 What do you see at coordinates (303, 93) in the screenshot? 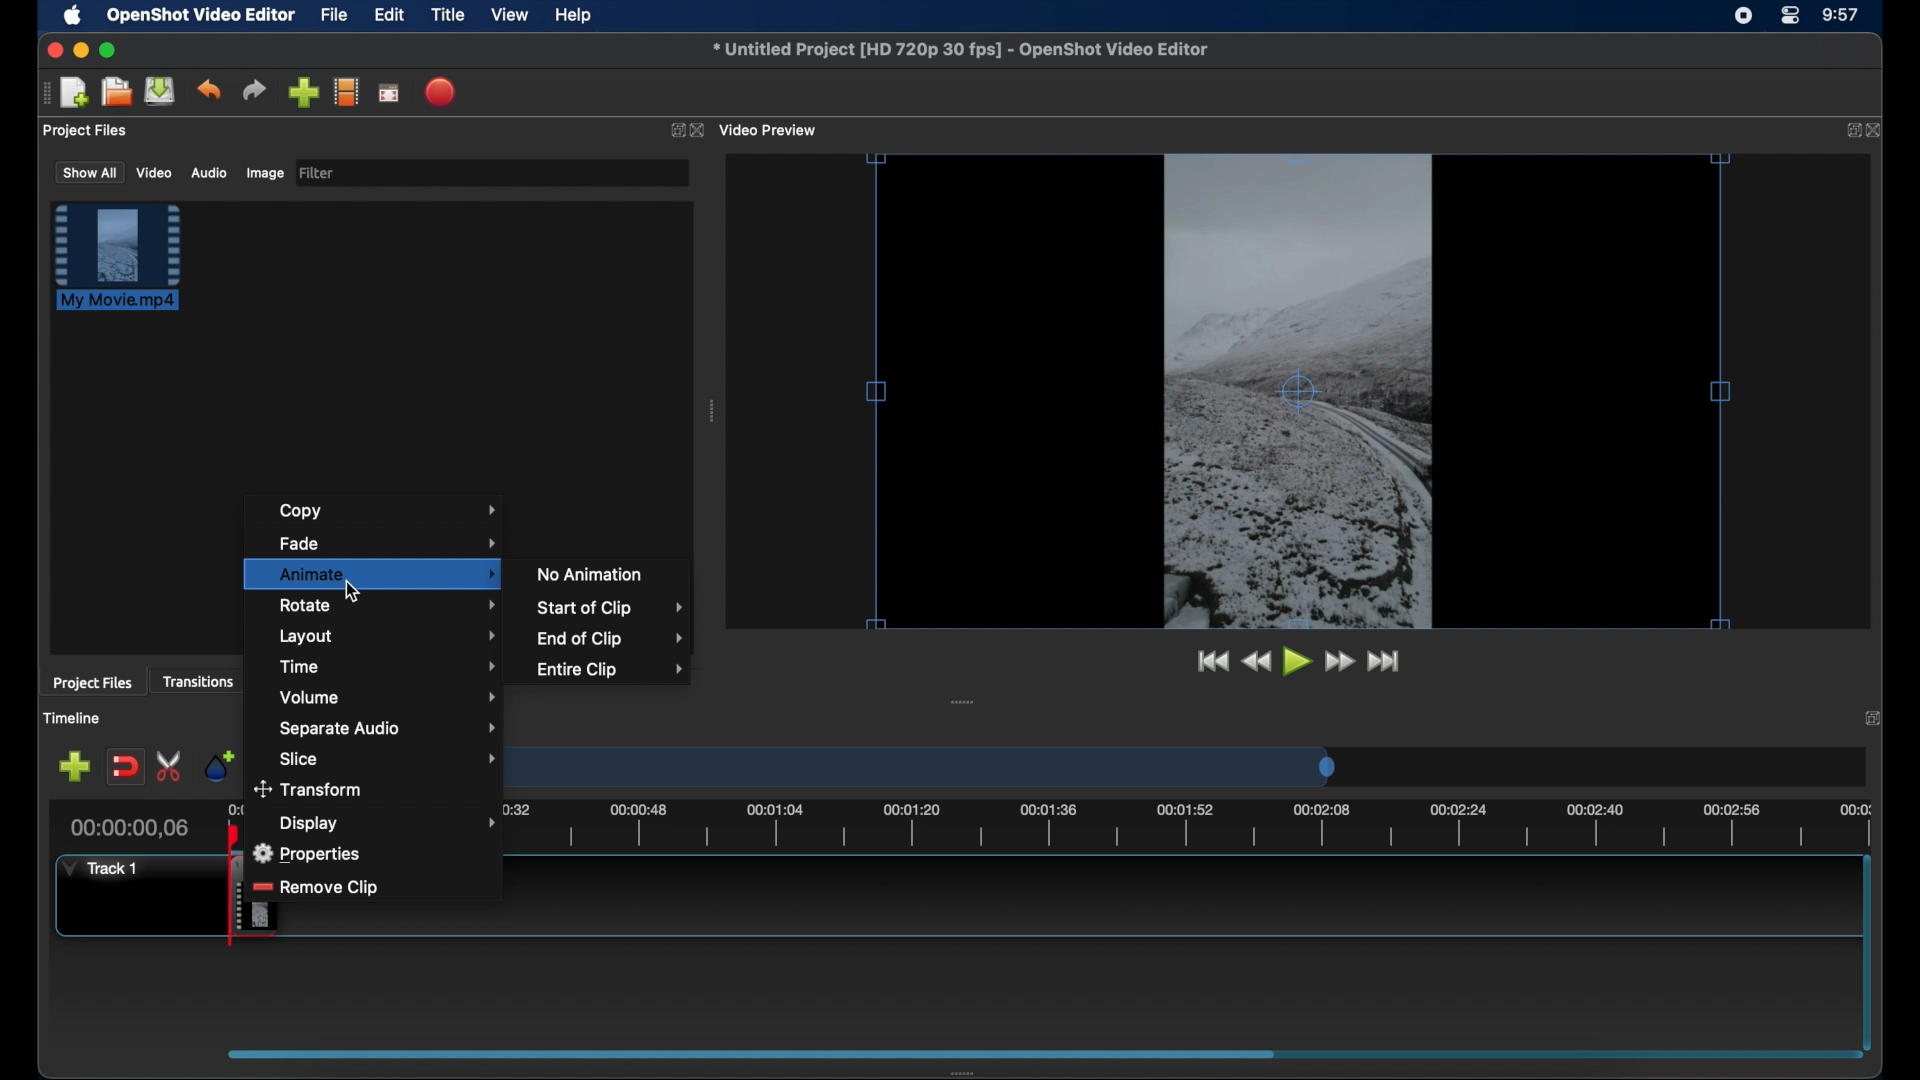
I see `import files` at bounding box center [303, 93].